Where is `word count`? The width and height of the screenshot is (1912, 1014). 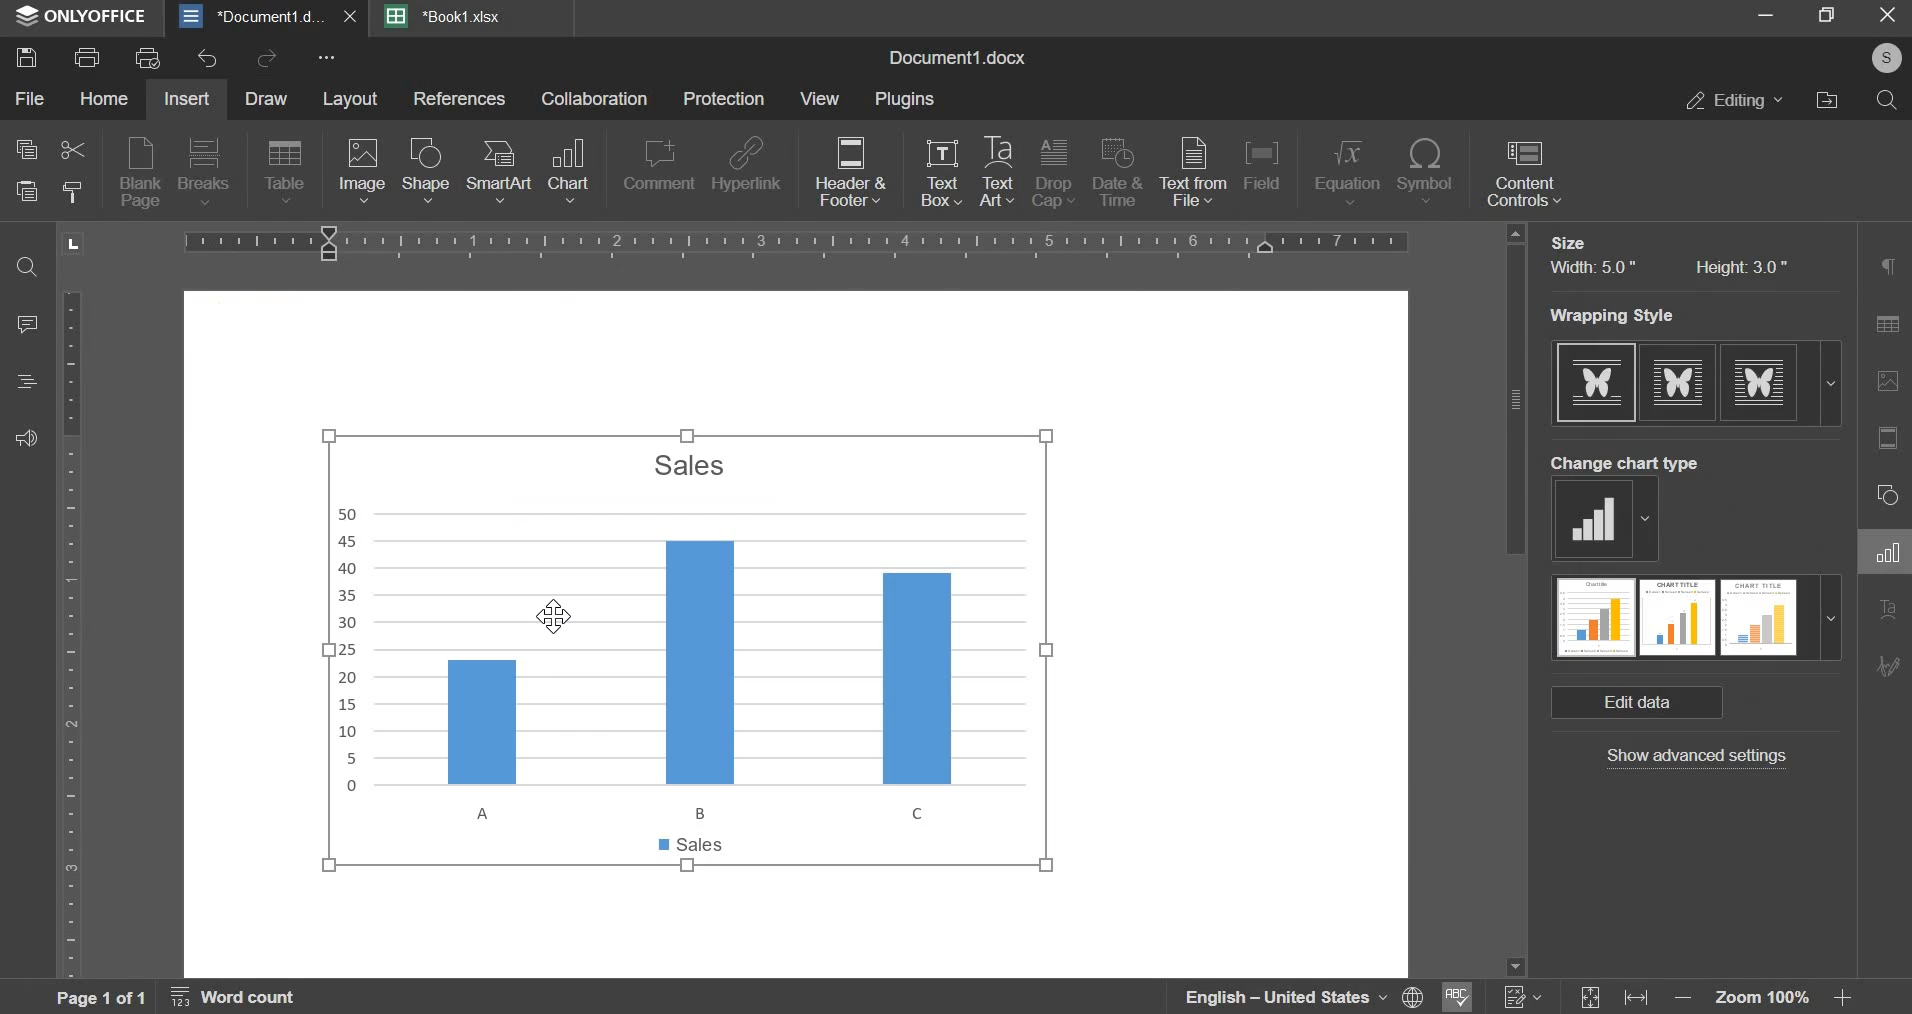
word count is located at coordinates (245, 997).